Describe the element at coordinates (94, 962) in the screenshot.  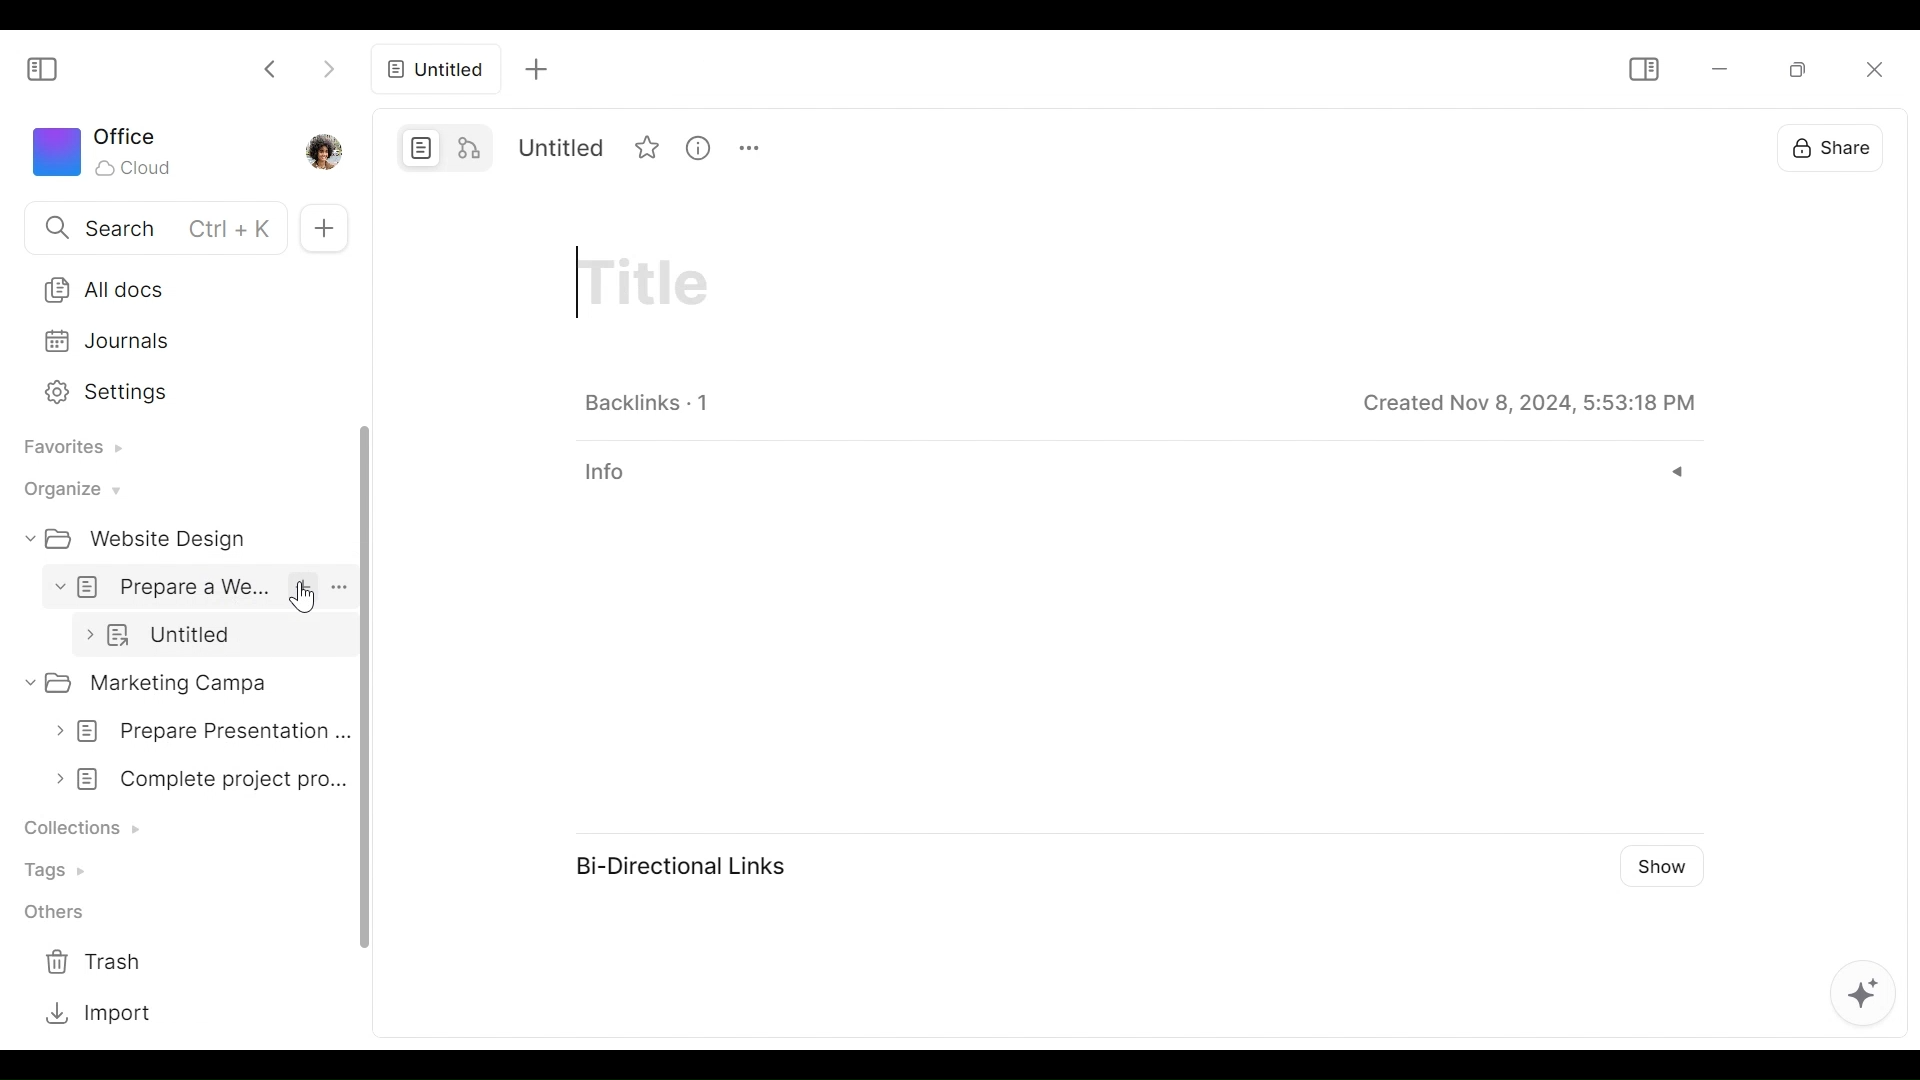
I see `Trash` at that location.